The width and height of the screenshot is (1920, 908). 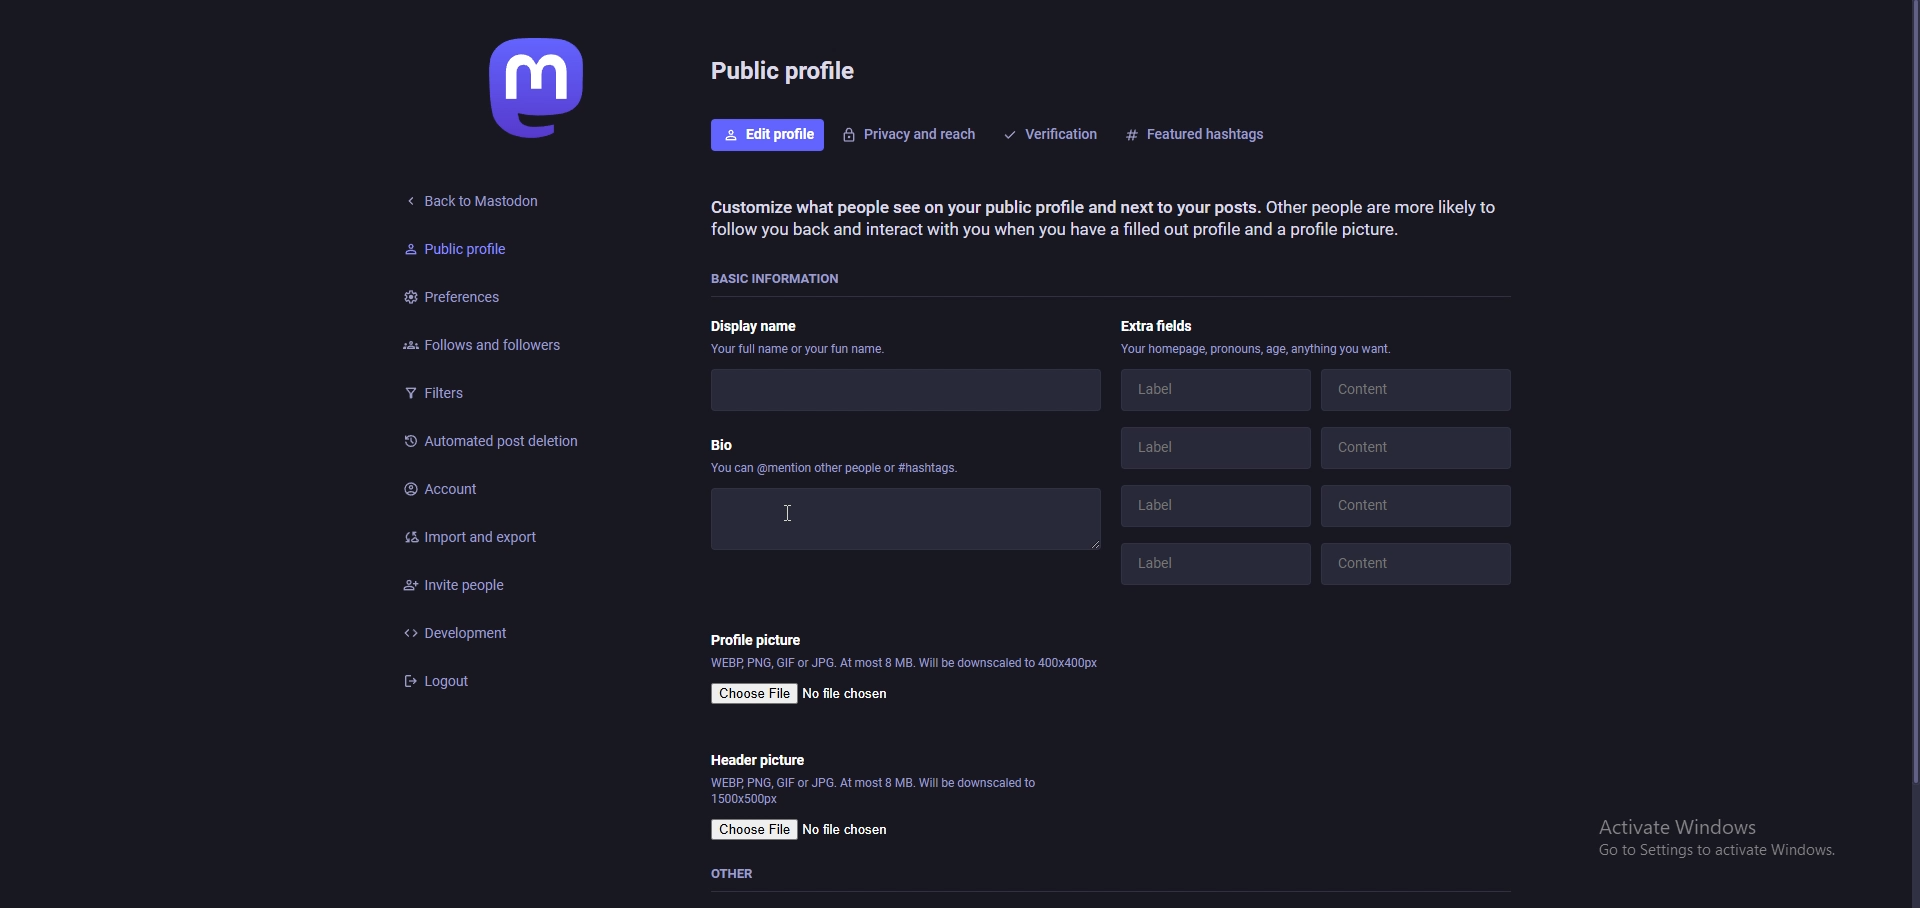 What do you see at coordinates (910, 133) in the screenshot?
I see `privacy and reach` at bounding box center [910, 133].